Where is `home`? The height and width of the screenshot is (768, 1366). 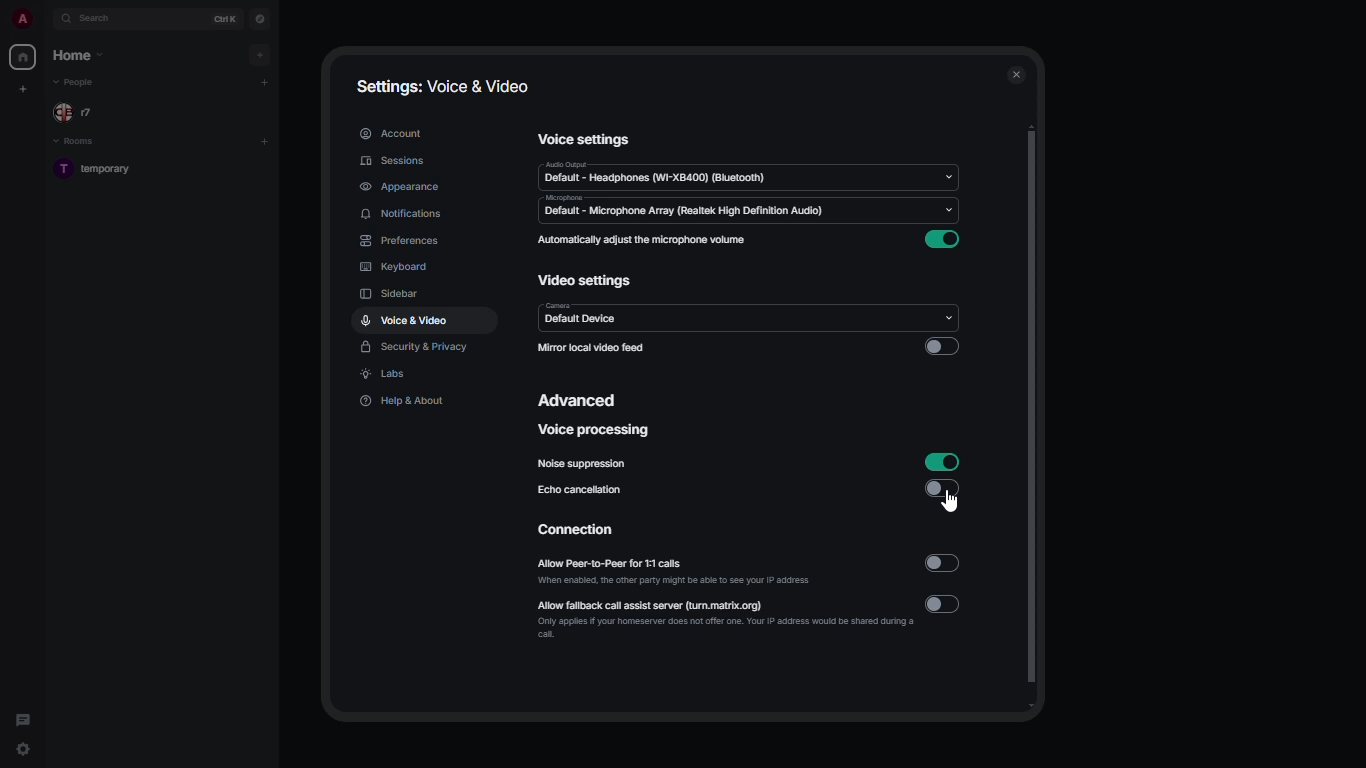
home is located at coordinates (23, 58).